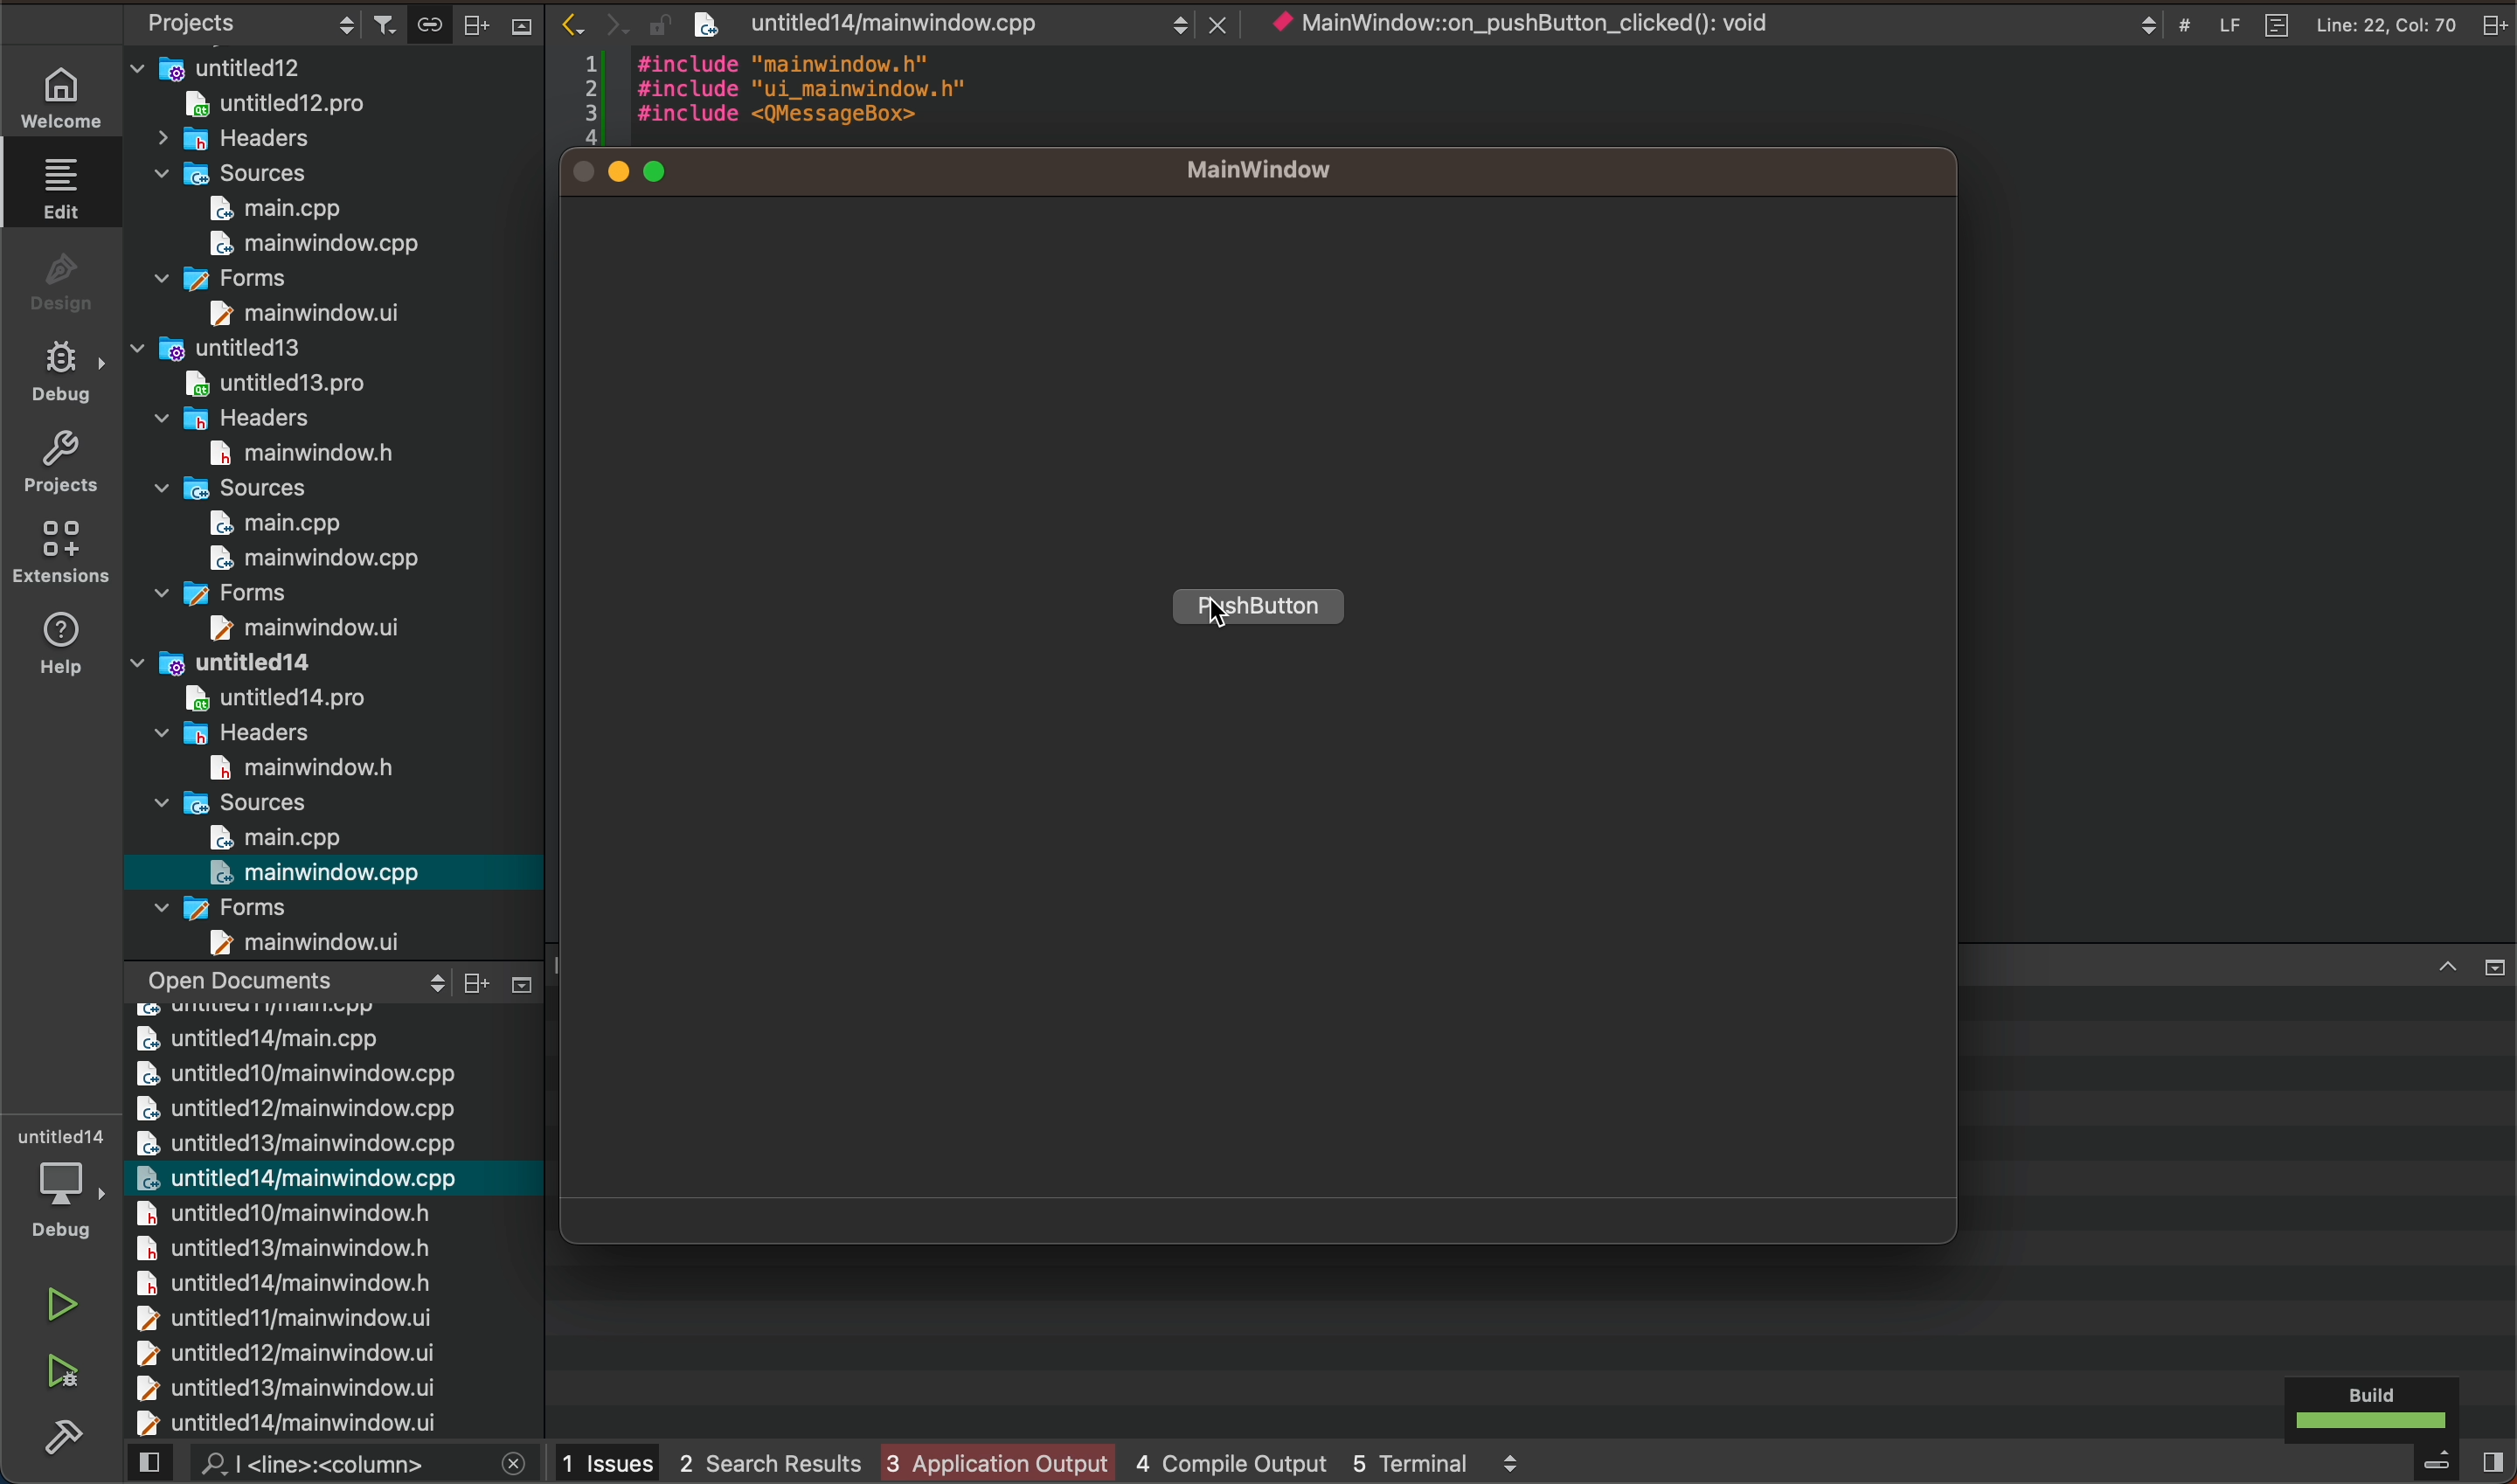 The image size is (2517, 1484). Describe the element at coordinates (2308, 24) in the screenshot. I see `file logs` at that location.